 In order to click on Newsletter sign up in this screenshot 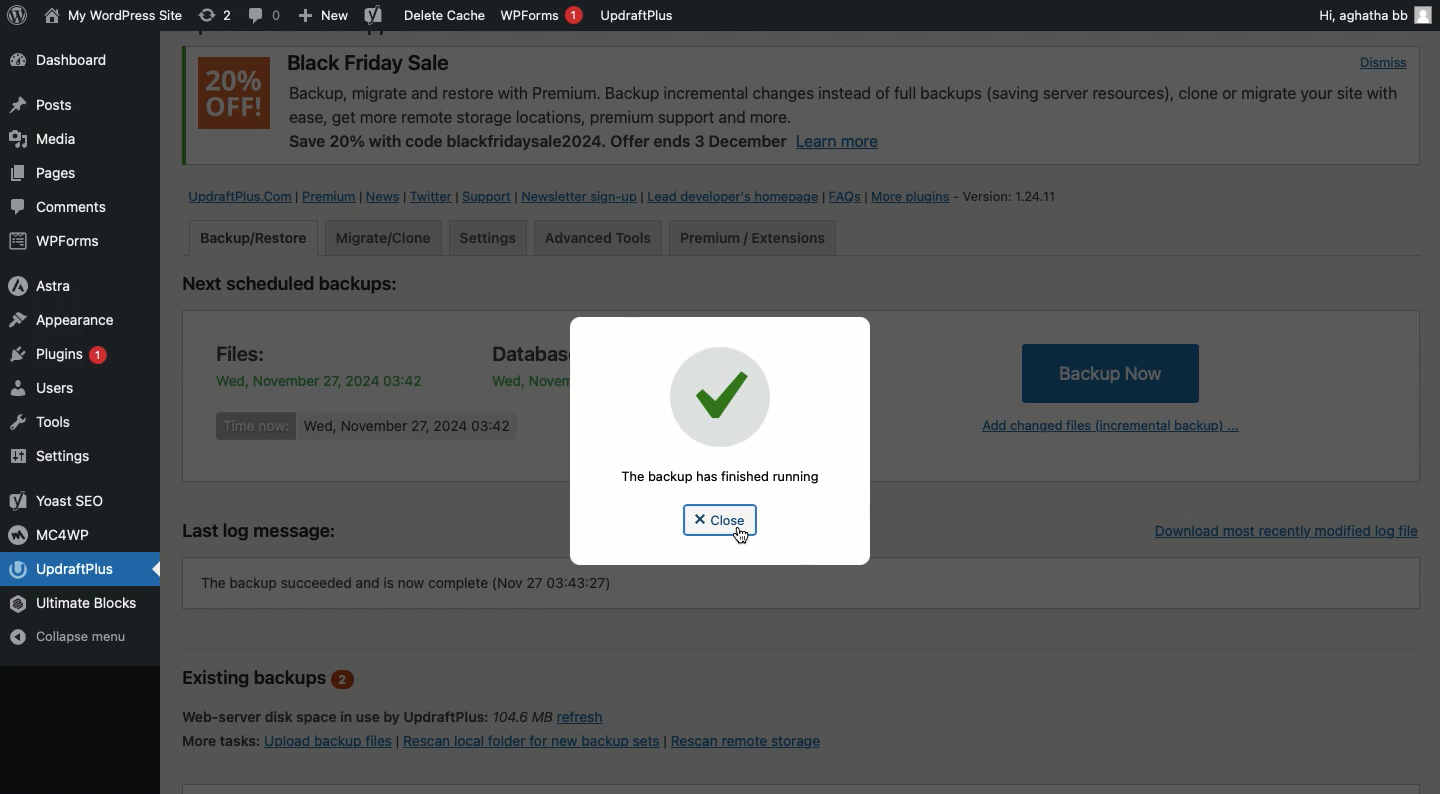, I will do `click(580, 199)`.